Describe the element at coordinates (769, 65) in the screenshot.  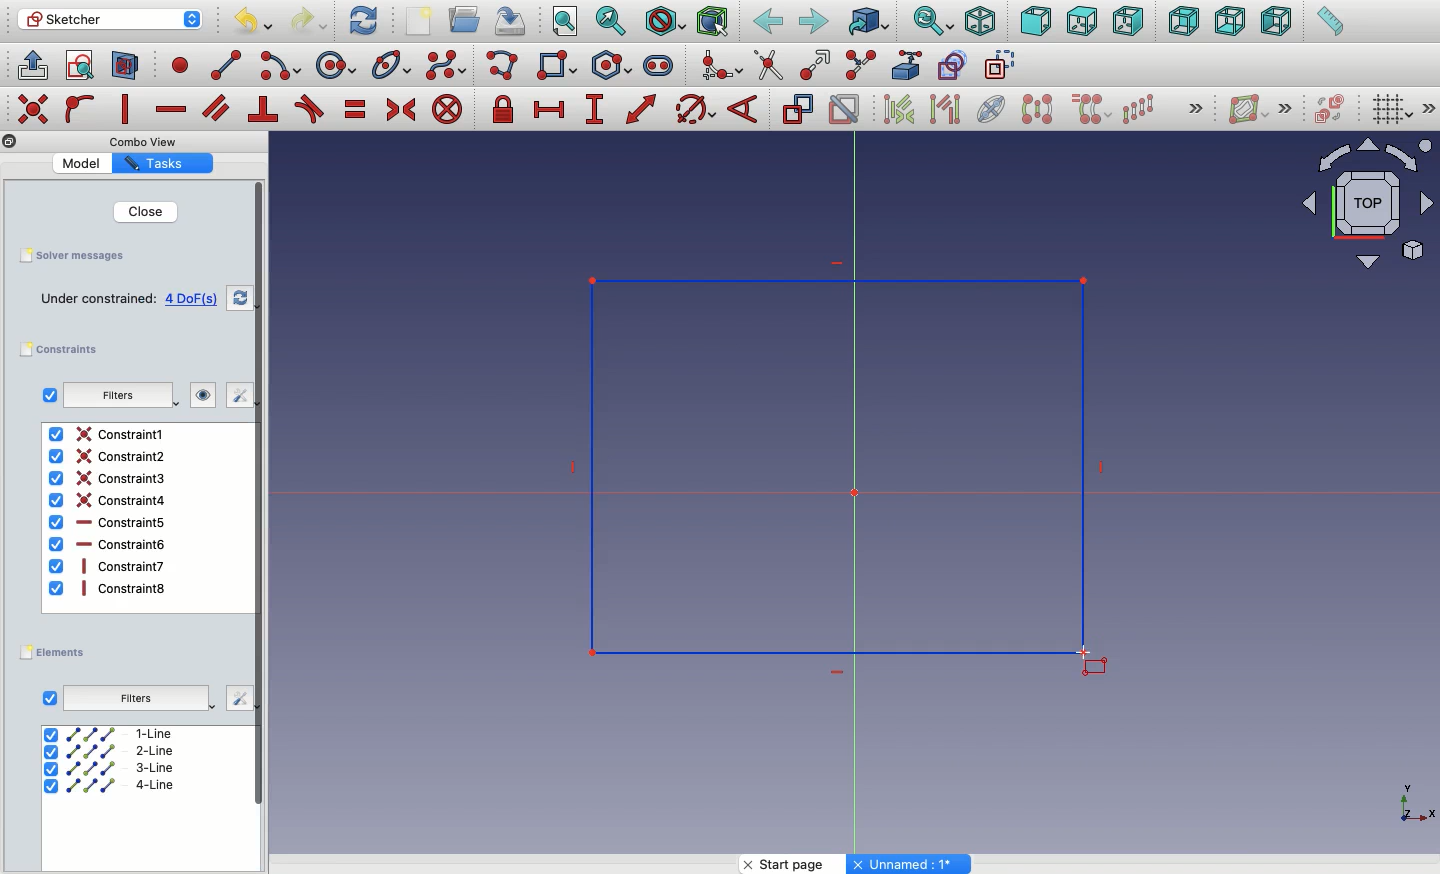
I see `Trim edge` at that location.